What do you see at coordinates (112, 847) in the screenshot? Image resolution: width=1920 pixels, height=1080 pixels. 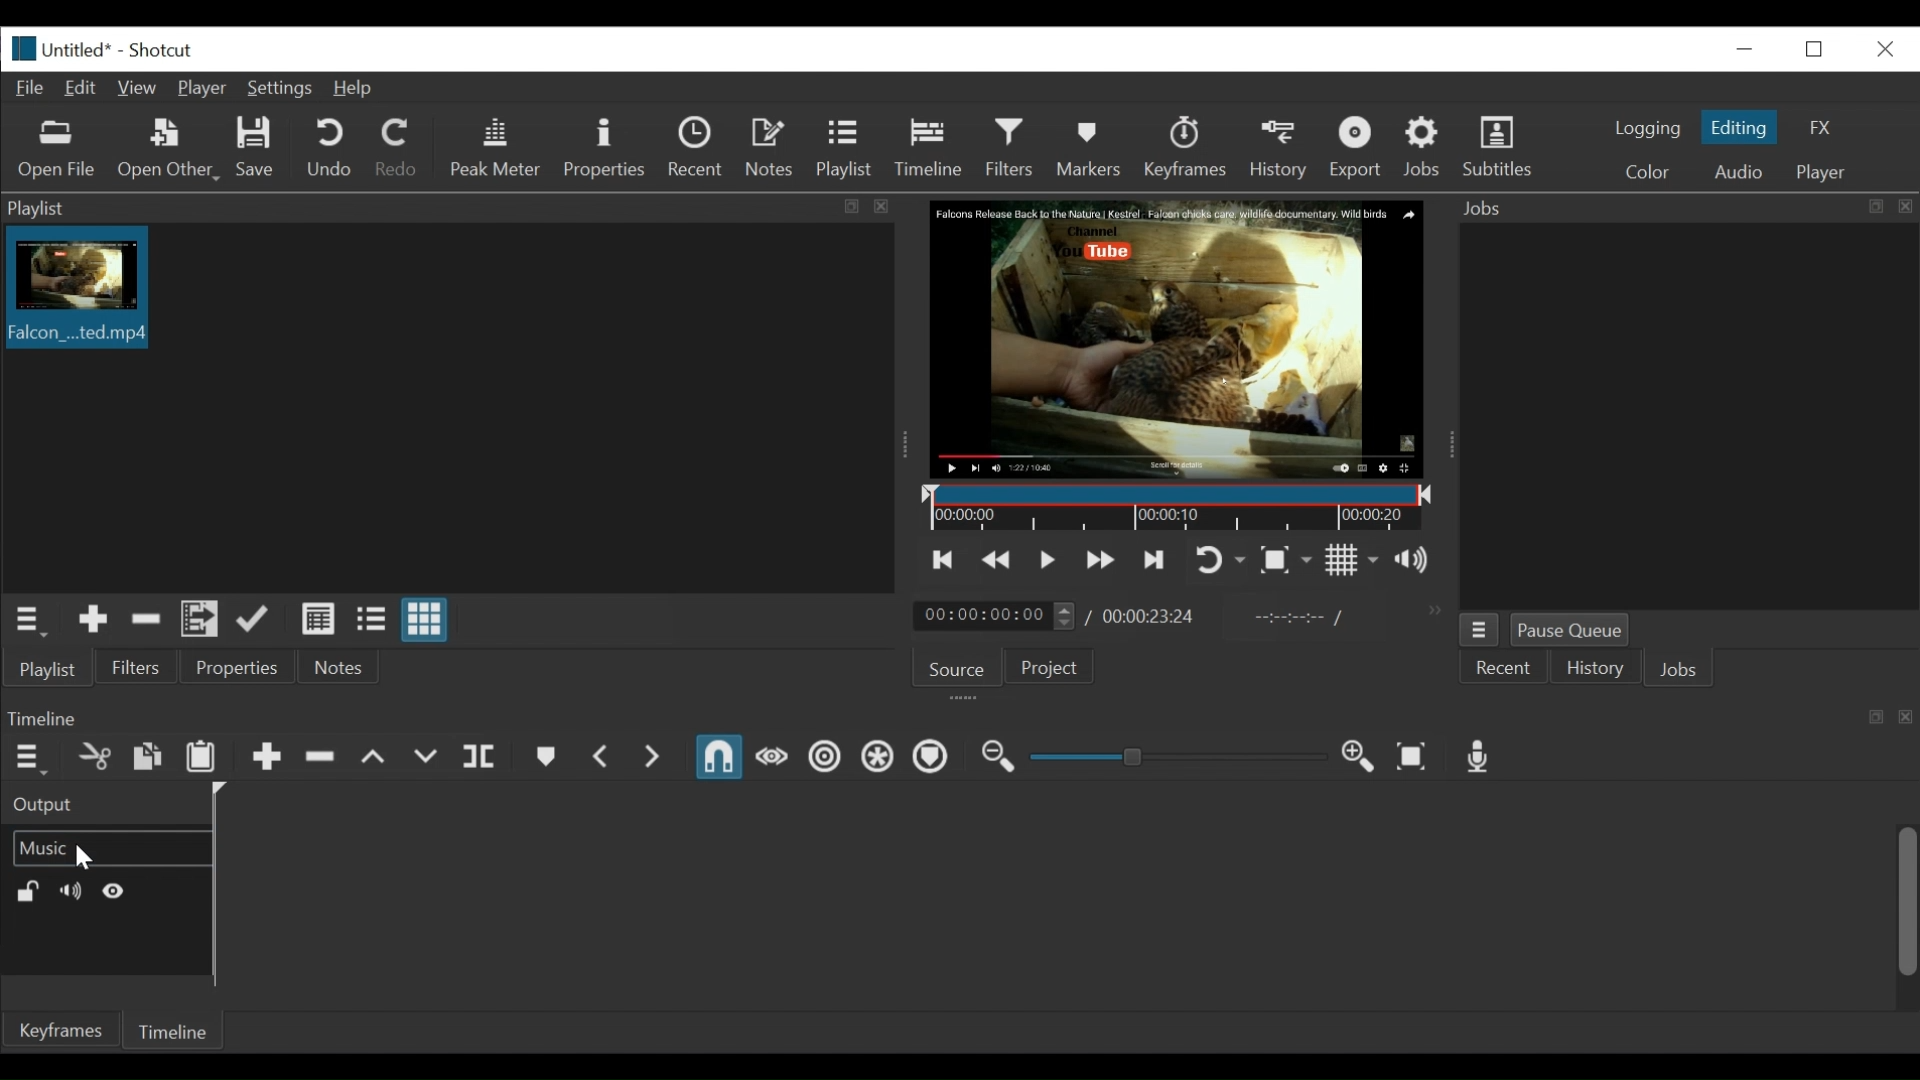 I see `Video track name` at bounding box center [112, 847].